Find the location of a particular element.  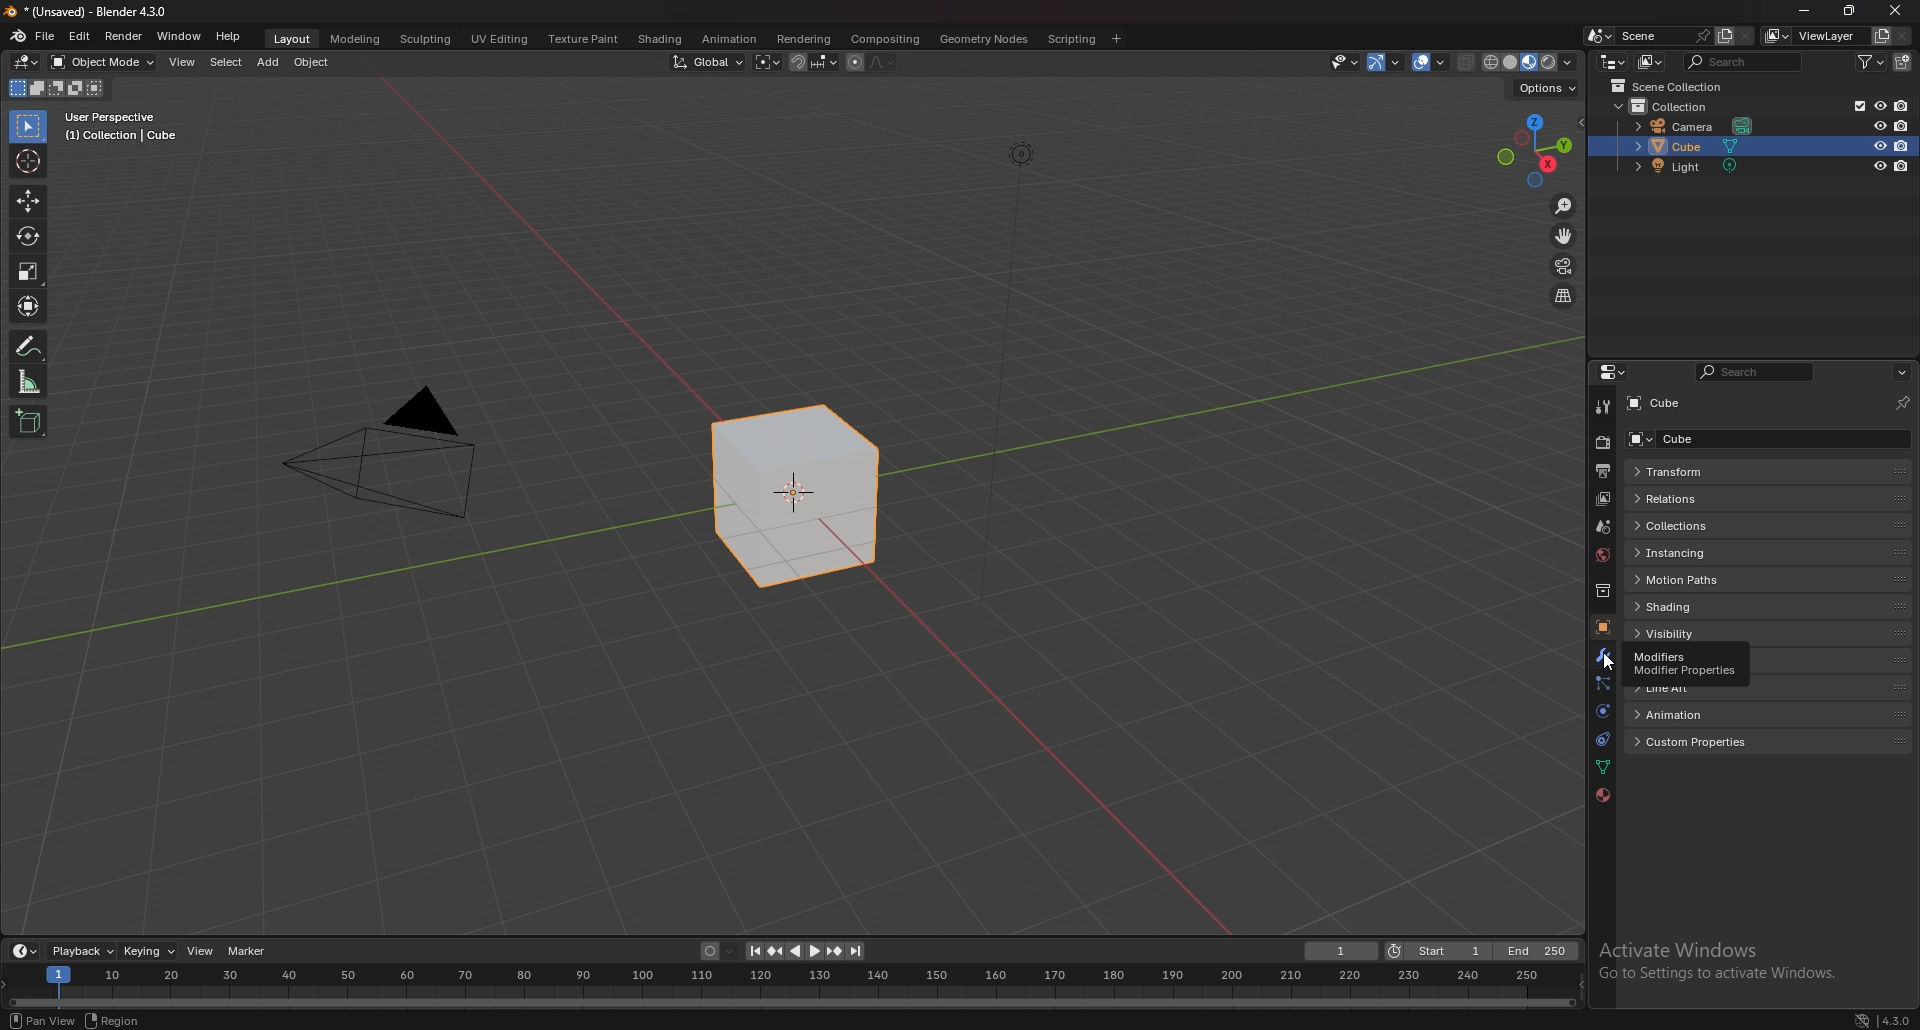

add cube is located at coordinates (27, 422).